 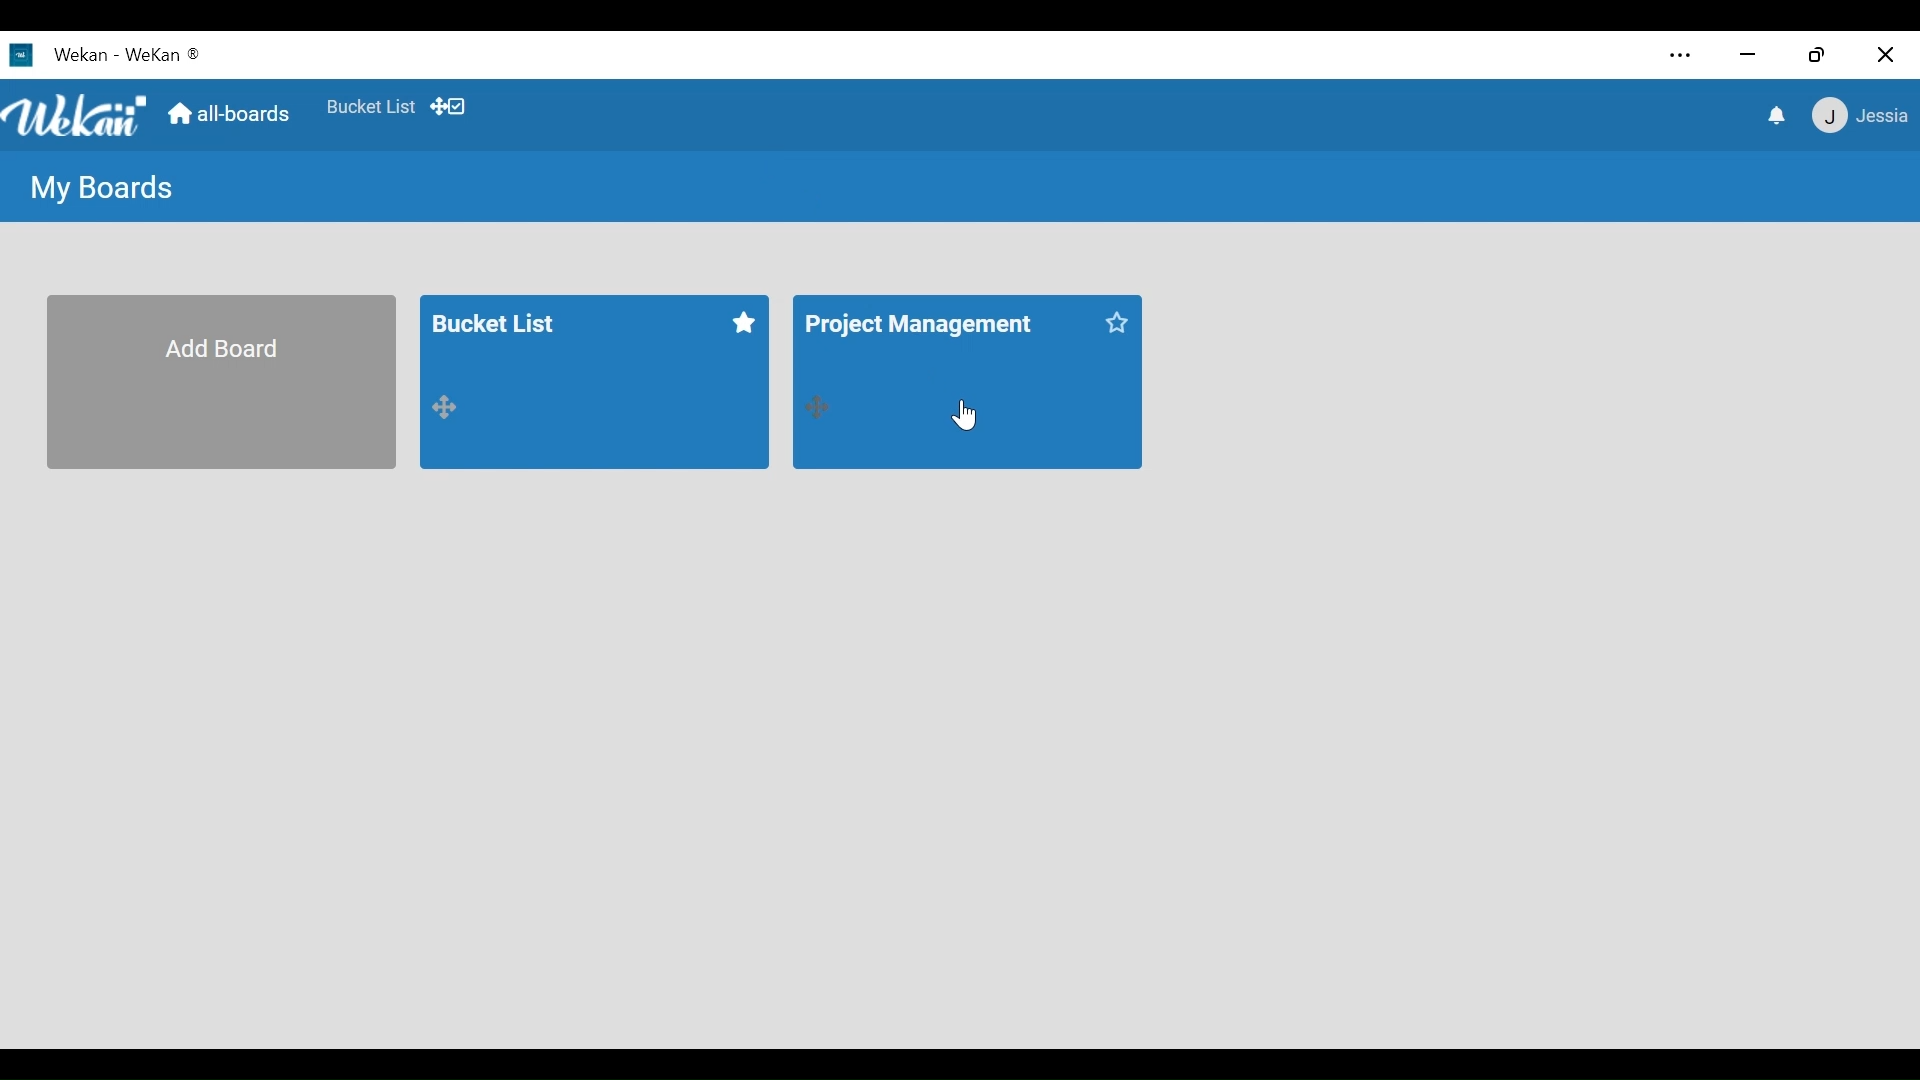 What do you see at coordinates (1747, 54) in the screenshot?
I see `minimize` at bounding box center [1747, 54].